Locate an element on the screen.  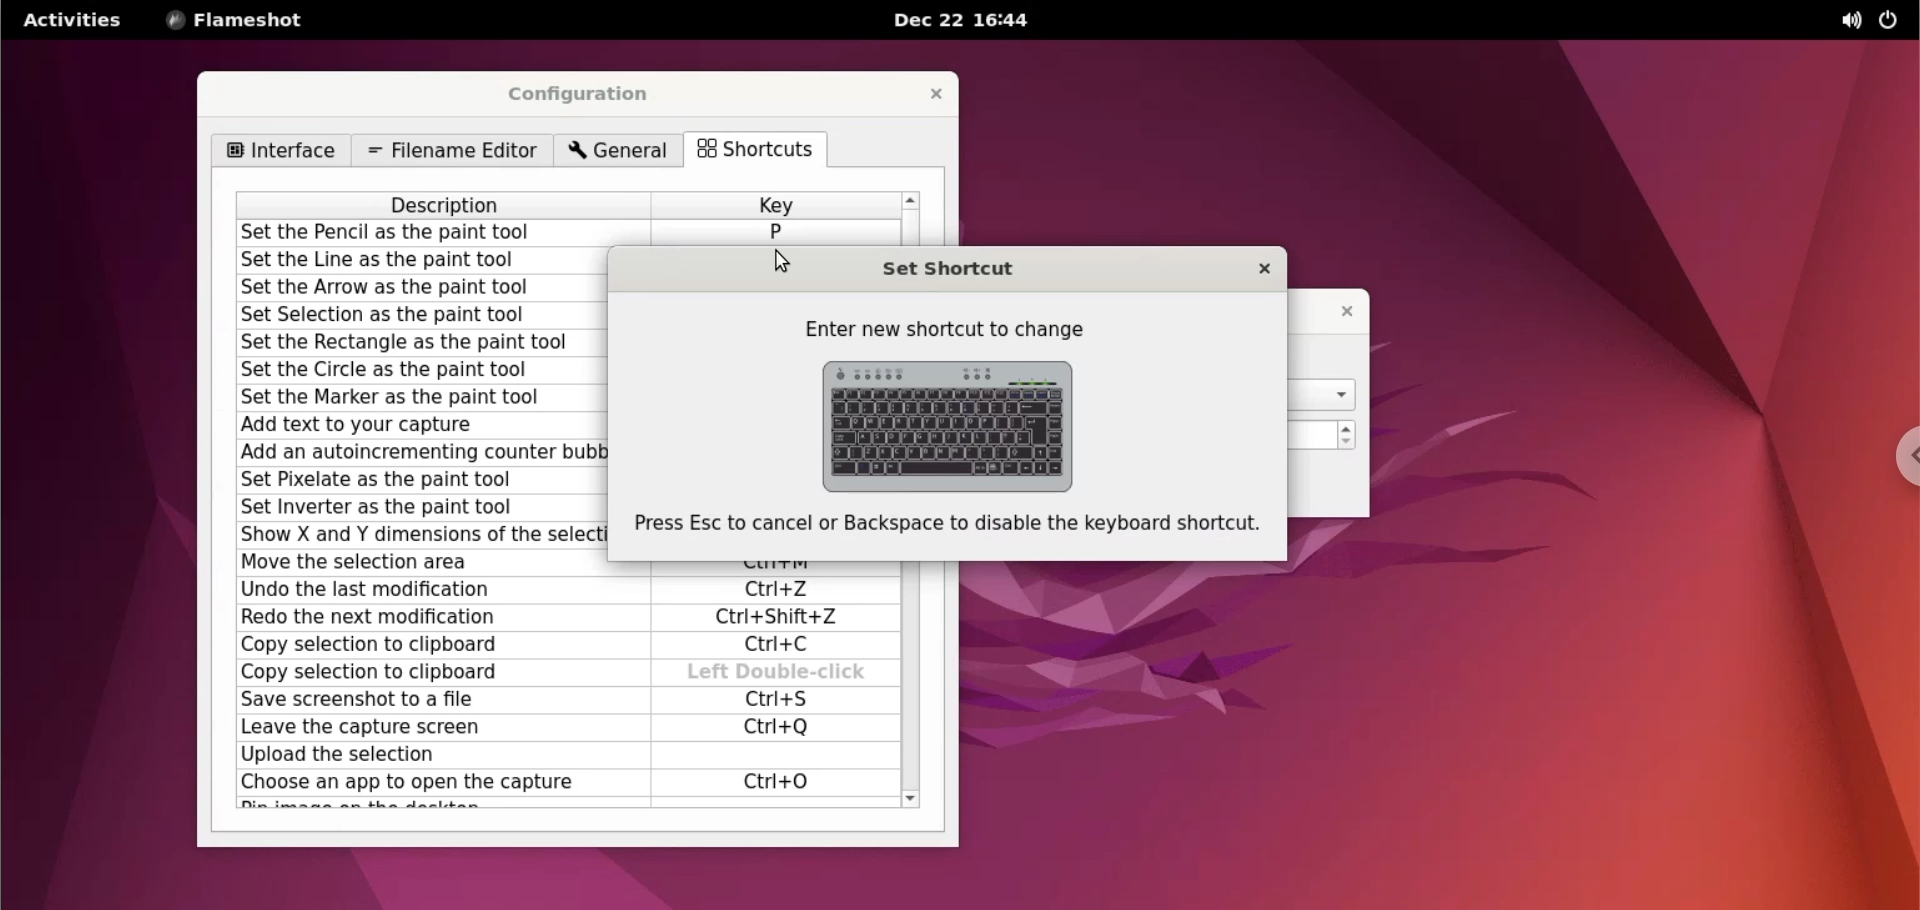
Ctrl + Q is located at coordinates (778, 726).